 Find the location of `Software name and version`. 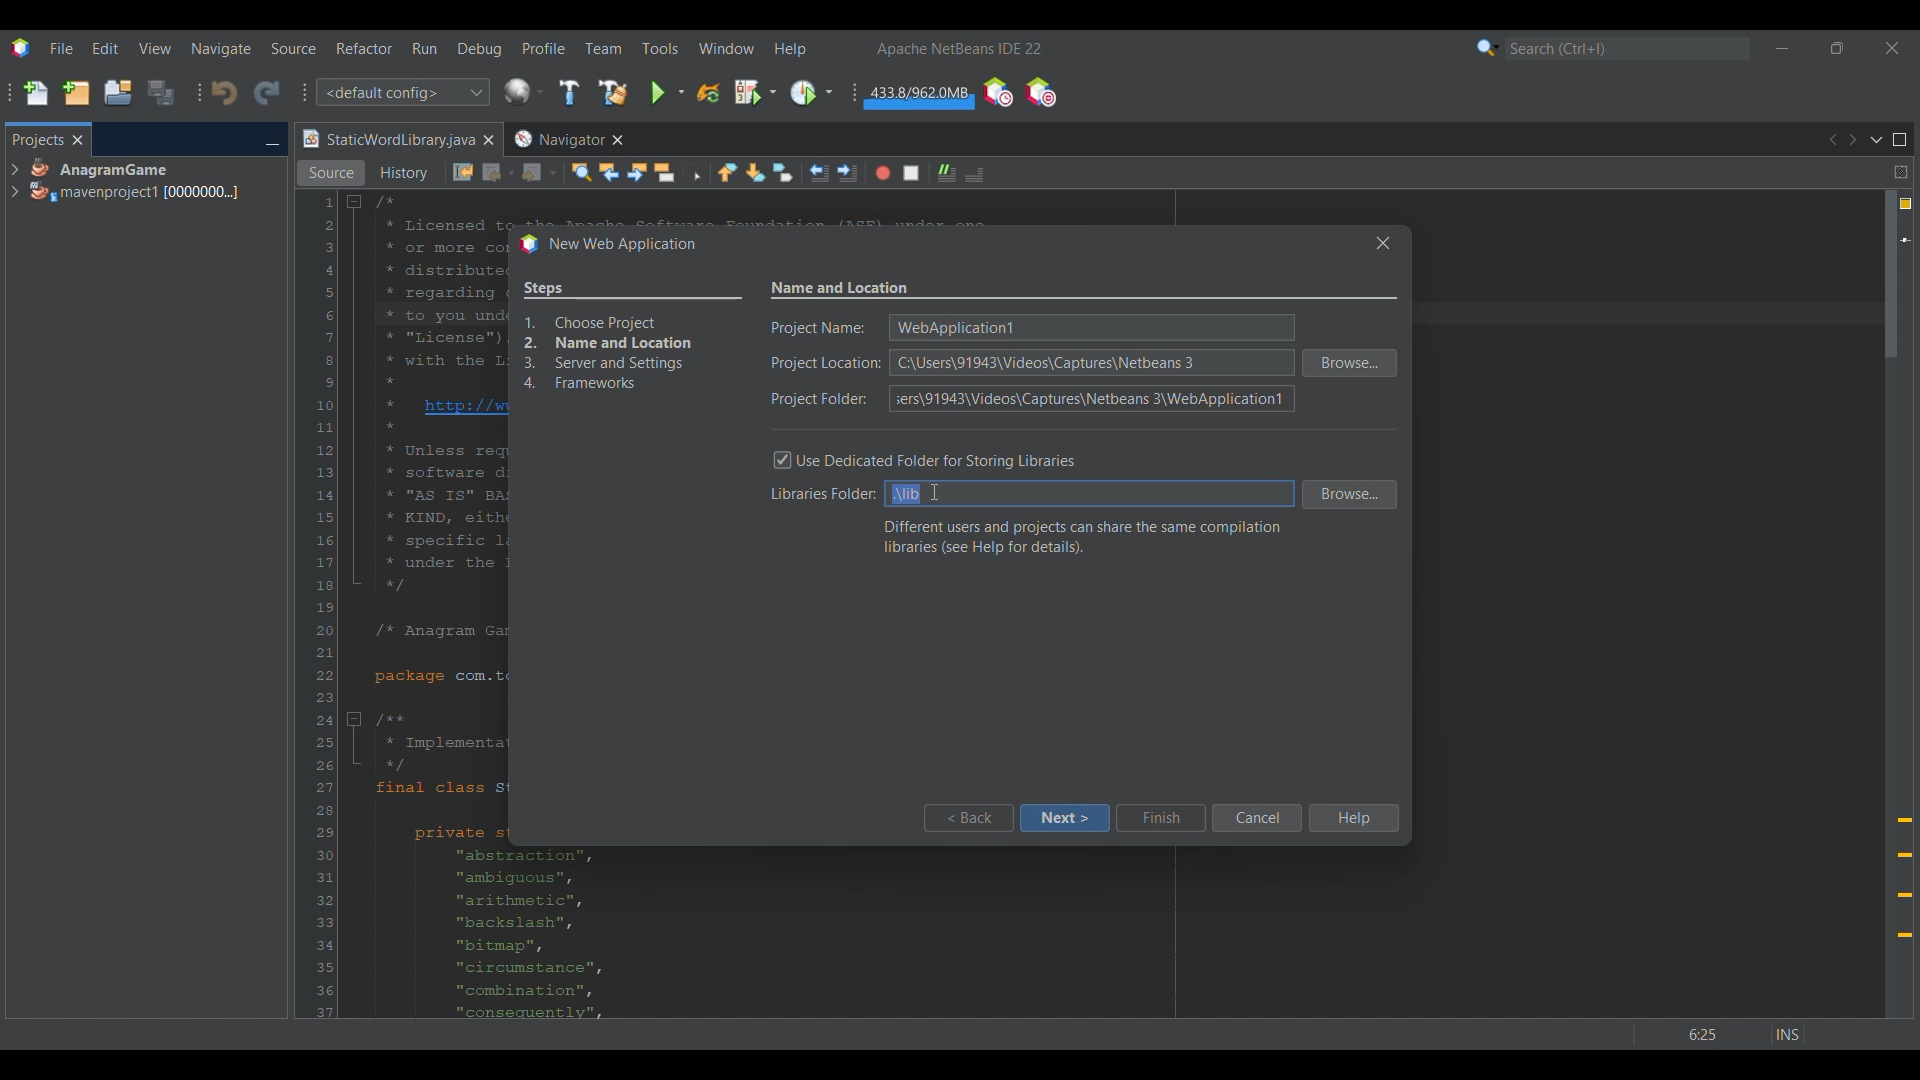

Software name and version is located at coordinates (960, 48).